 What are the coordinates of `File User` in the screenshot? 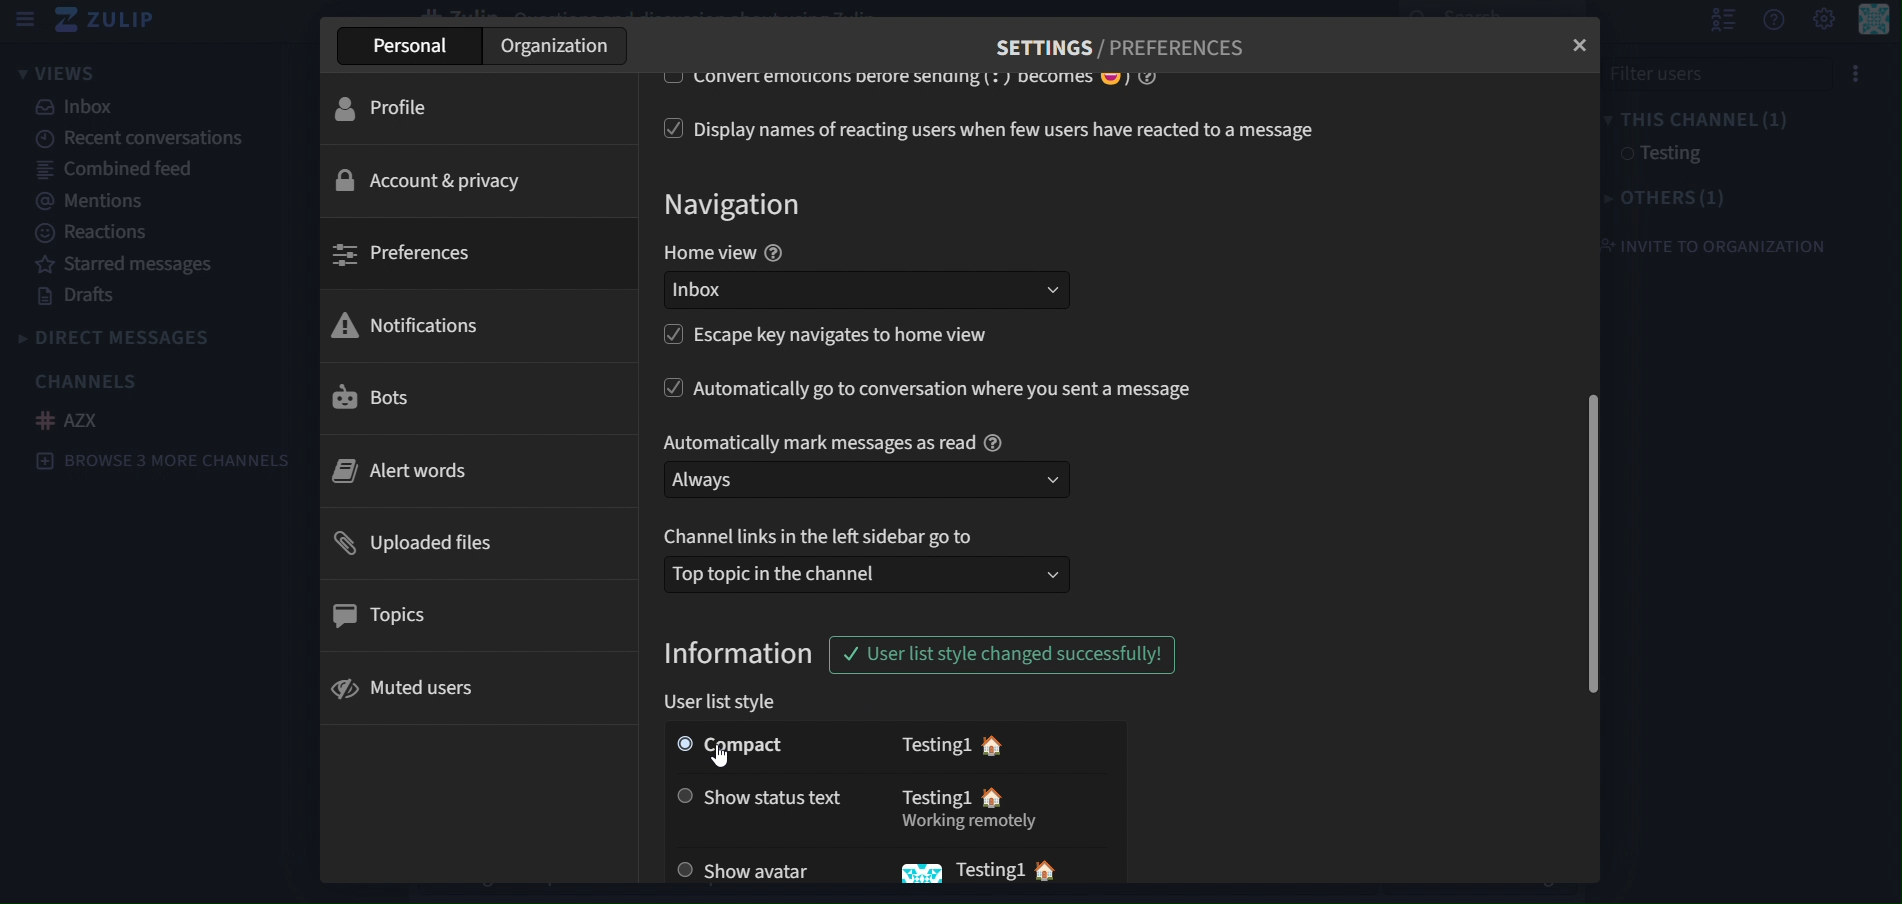 It's located at (1715, 74).